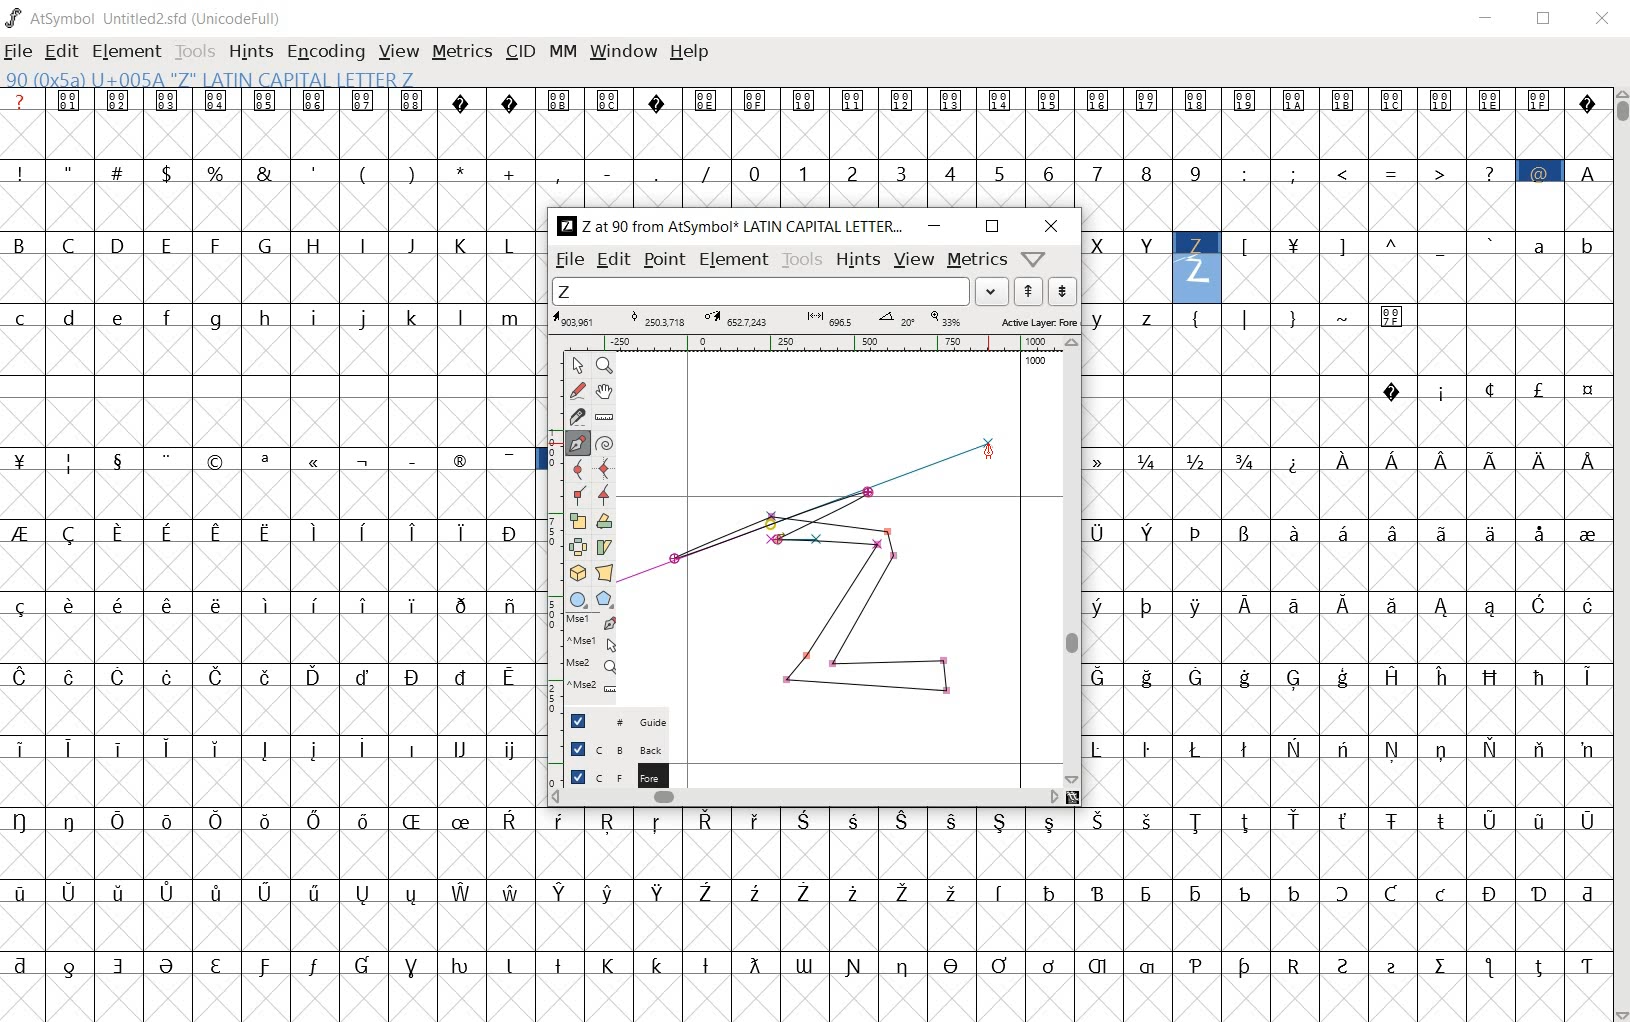 The width and height of the screenshot is (1630, 1022). Describe the element at coordinates (1052, 228) in the screenshot. I see `close` at that location.